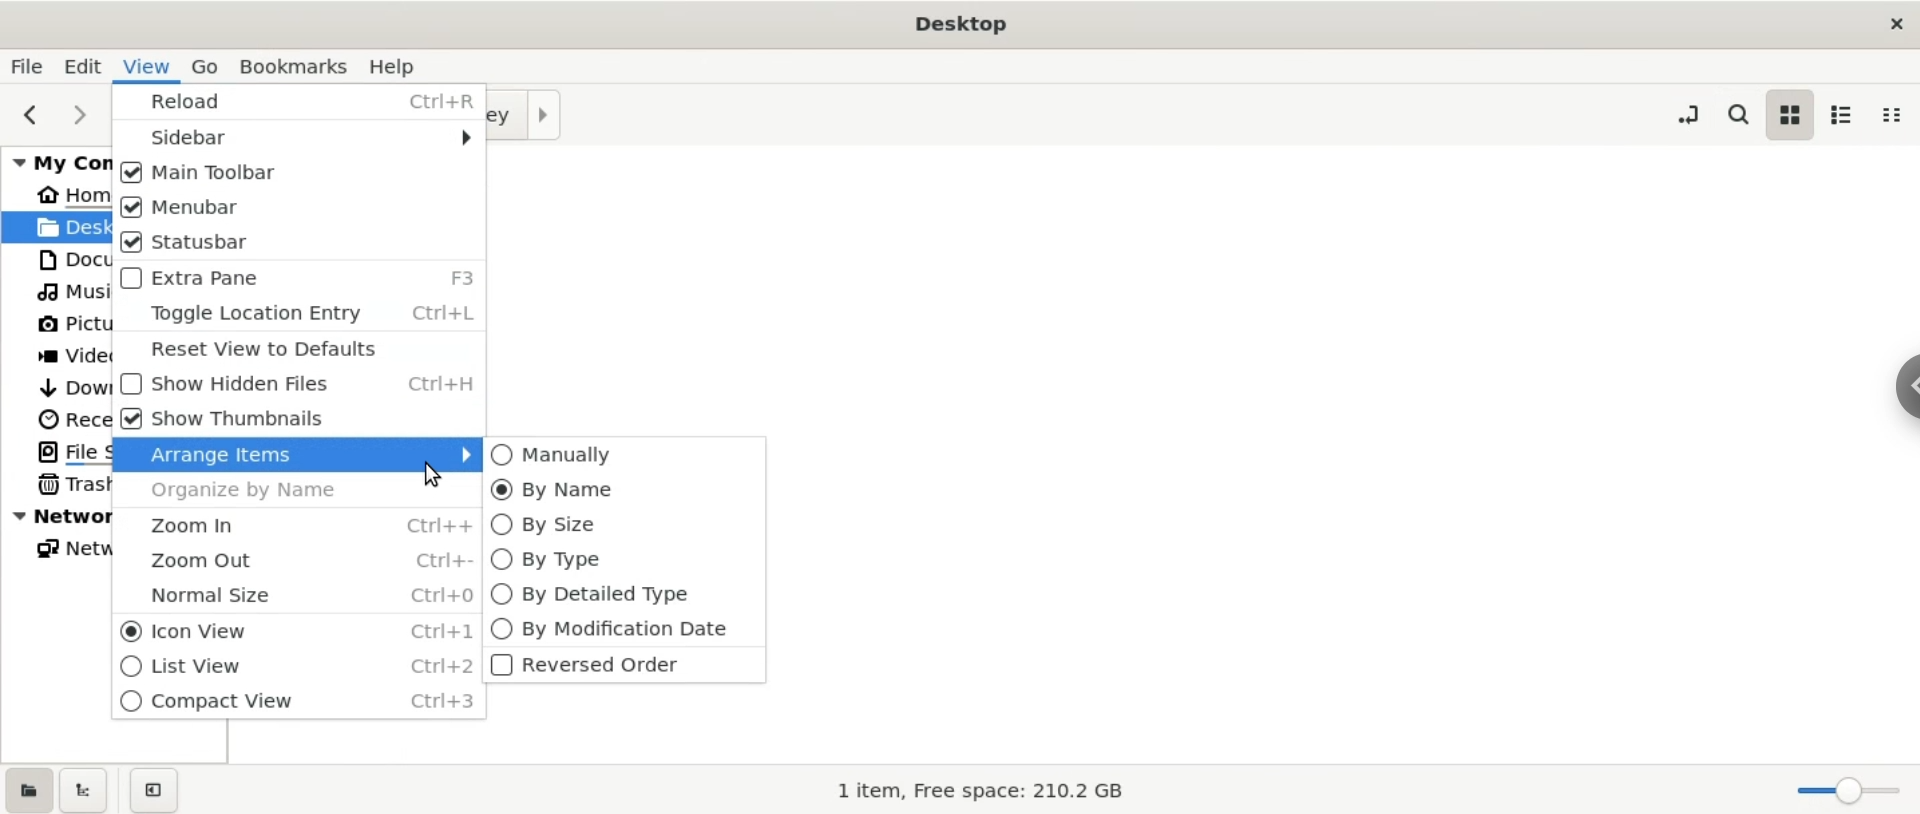  What do you see at coordinates (90, 67) in the screenshot?
I see `edit` at bounding box center [90, 67].